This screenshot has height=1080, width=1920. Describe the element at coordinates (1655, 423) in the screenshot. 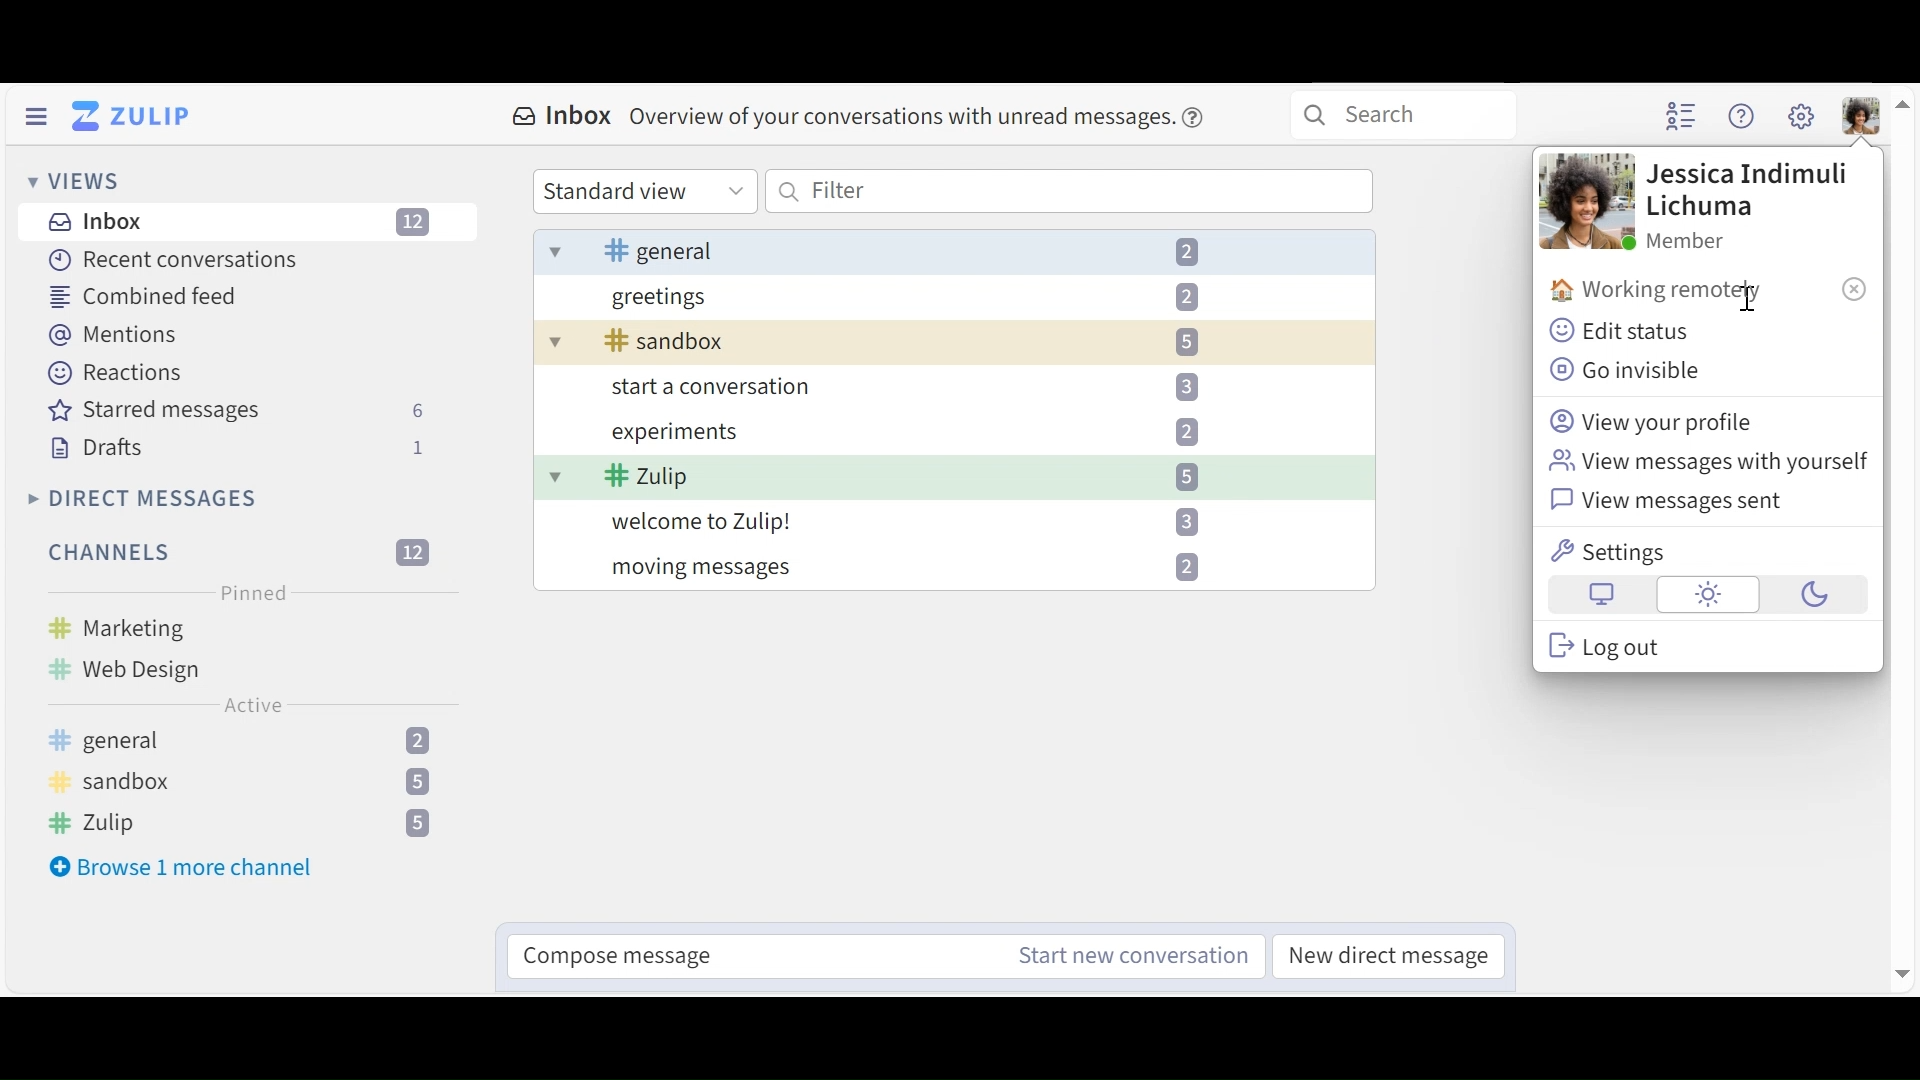

I see `View your profil` at that location.